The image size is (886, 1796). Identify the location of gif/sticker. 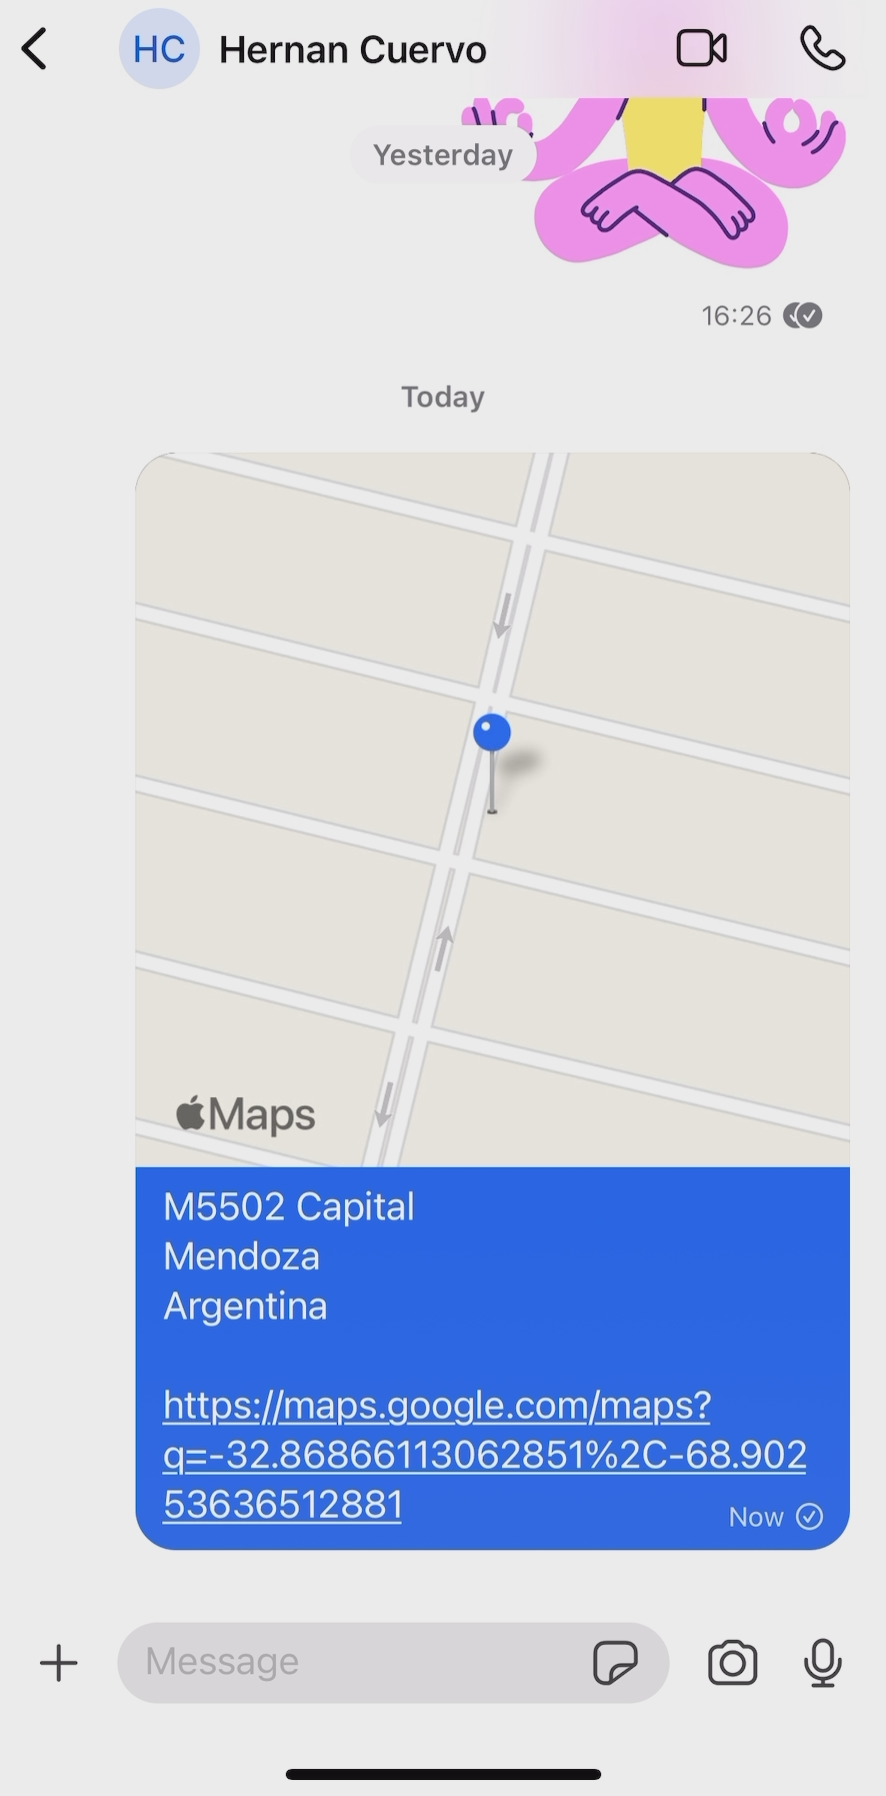
(617, 1668).